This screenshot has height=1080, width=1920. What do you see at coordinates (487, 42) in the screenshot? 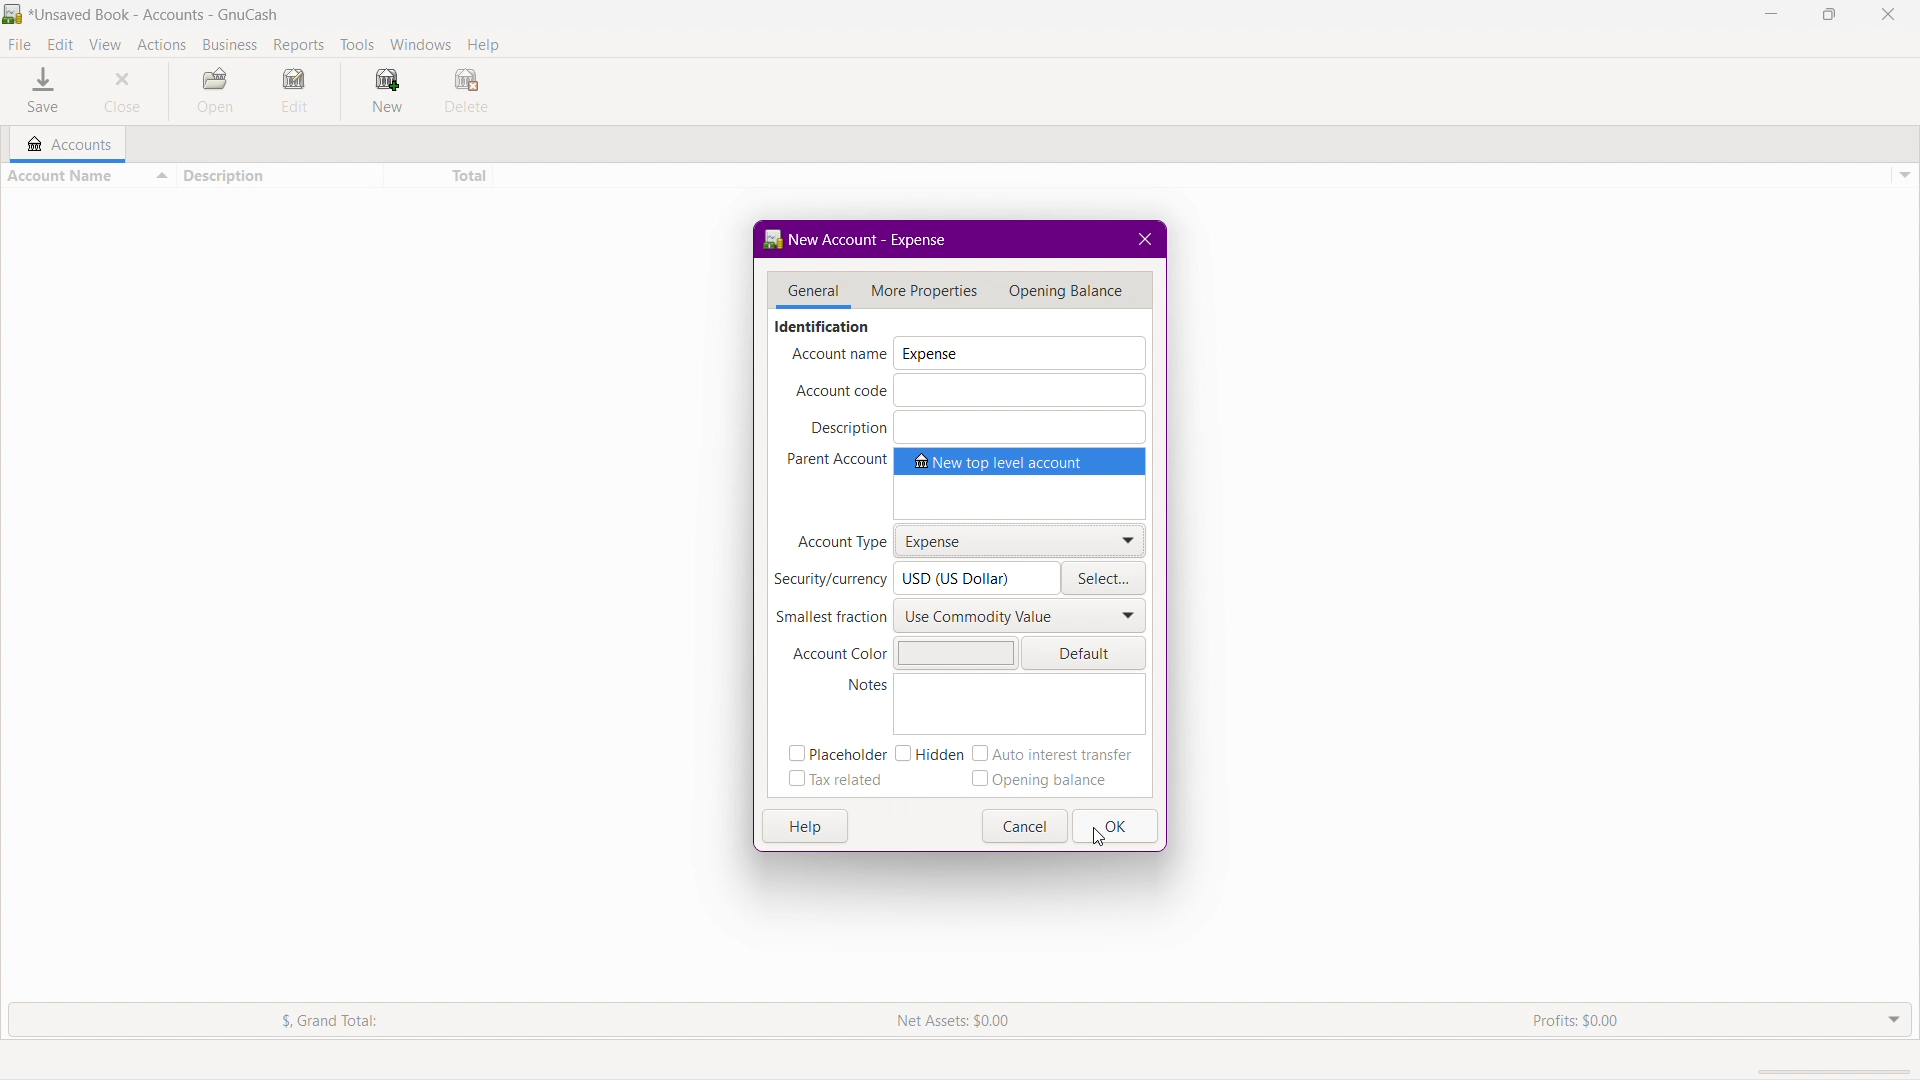
I see `Help` at bounding box center [487, 42].